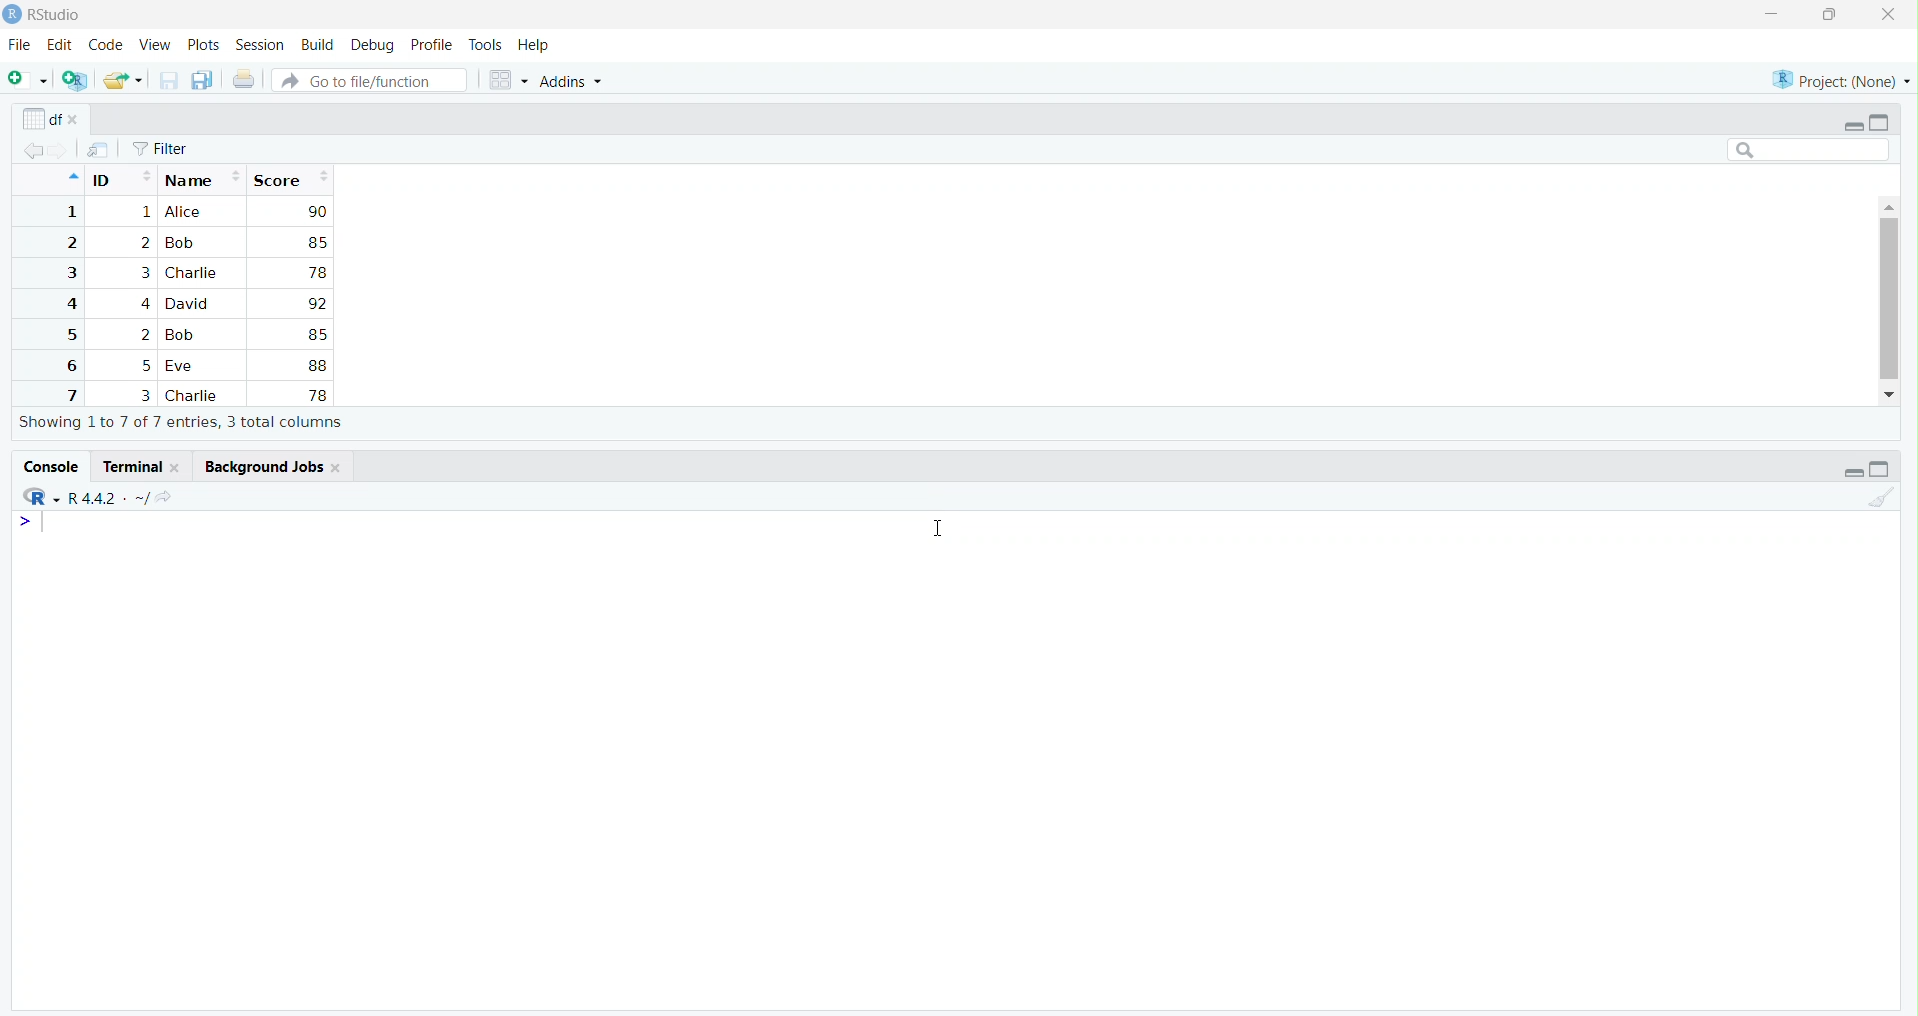 The height and width of the screenshot is (1016, 1918). I want to click on 5, so click(69, 335).